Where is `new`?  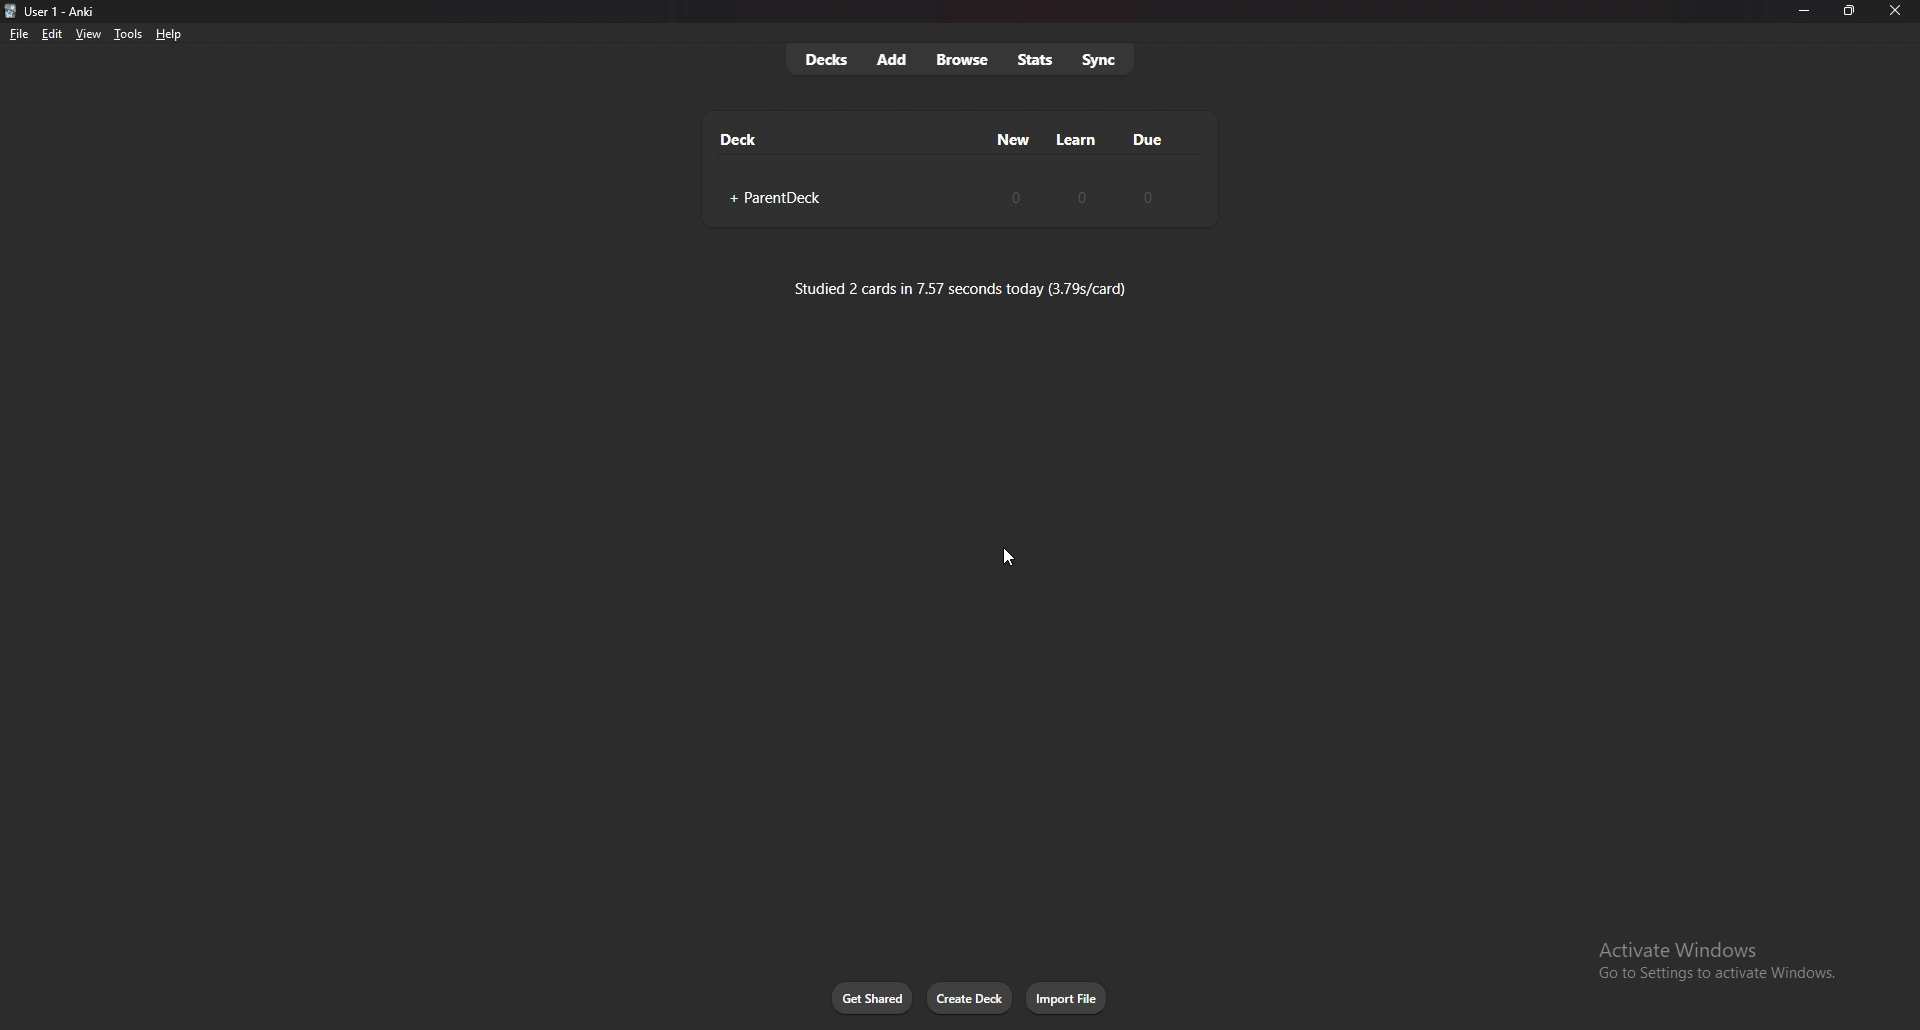
new is located at coordinates (1015, 139).